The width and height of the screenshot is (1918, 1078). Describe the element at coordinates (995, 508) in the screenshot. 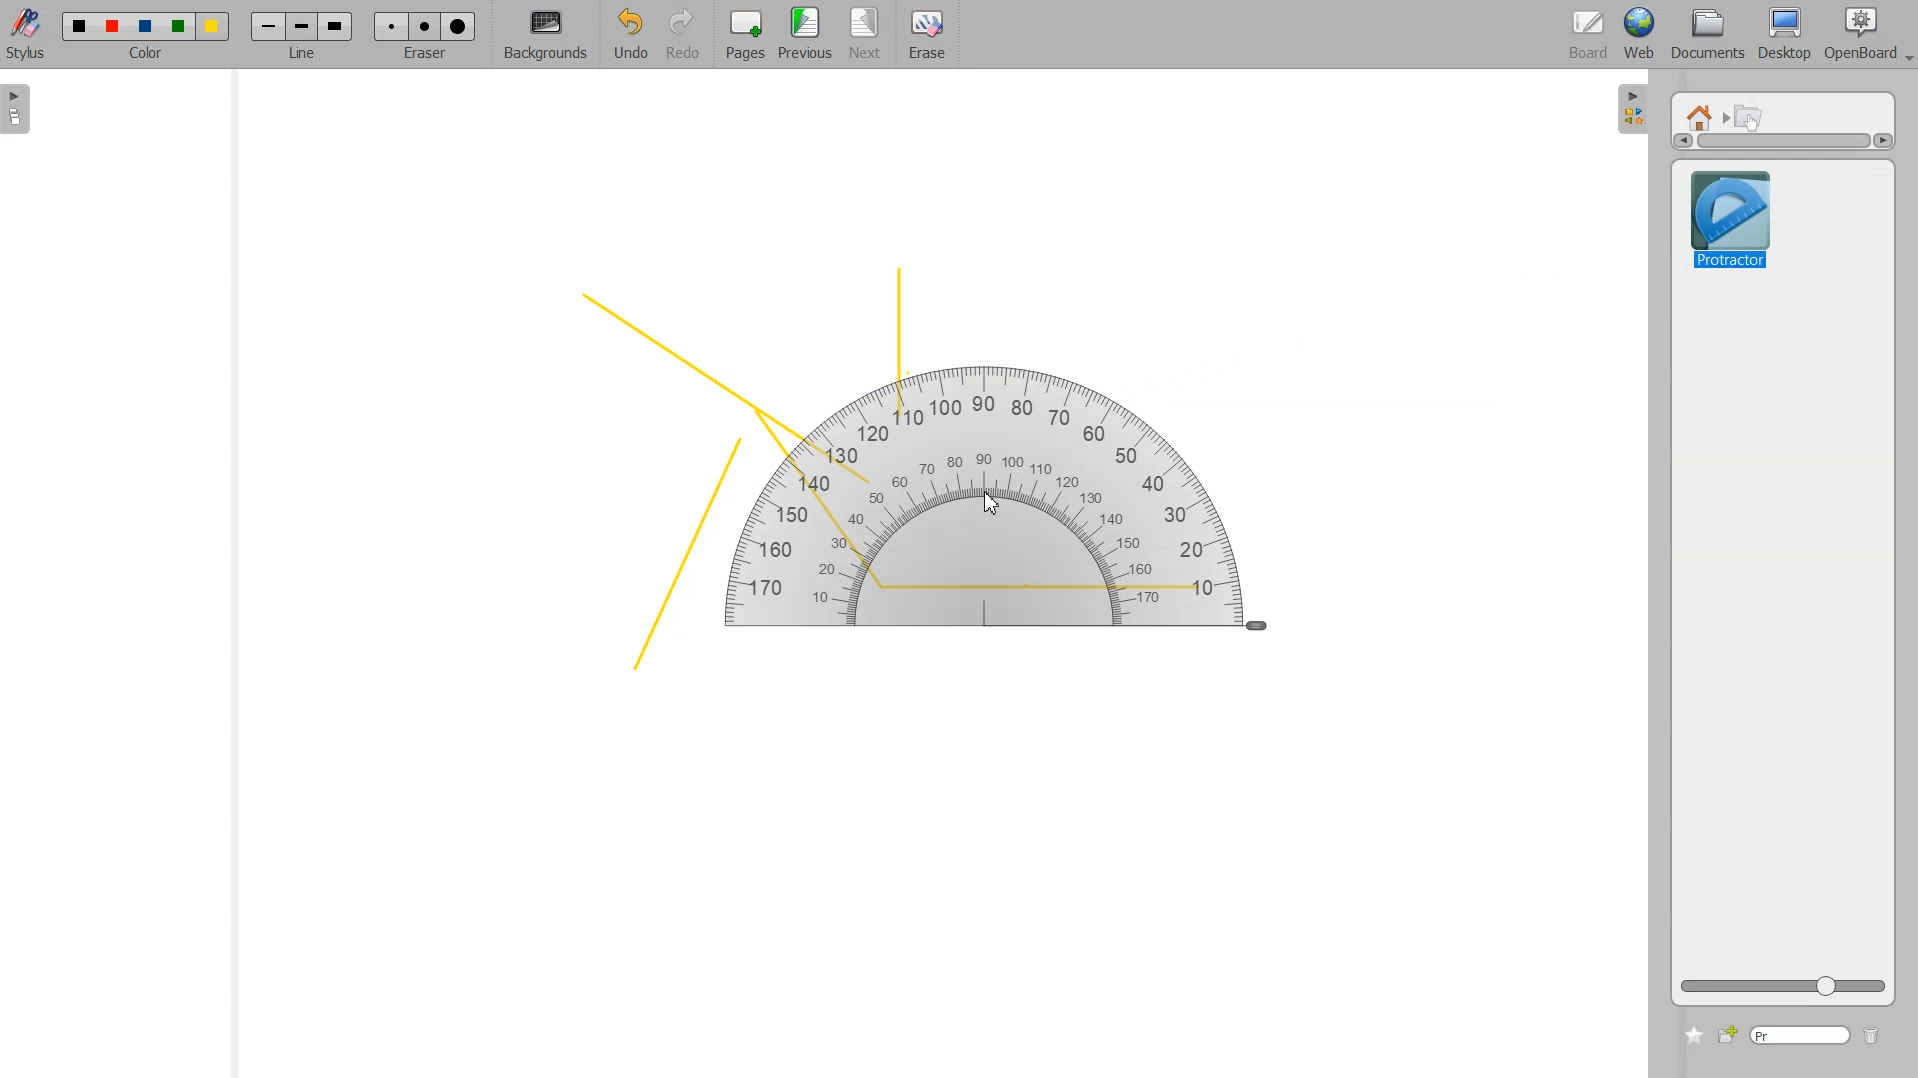

I see `Cursor` at that location.